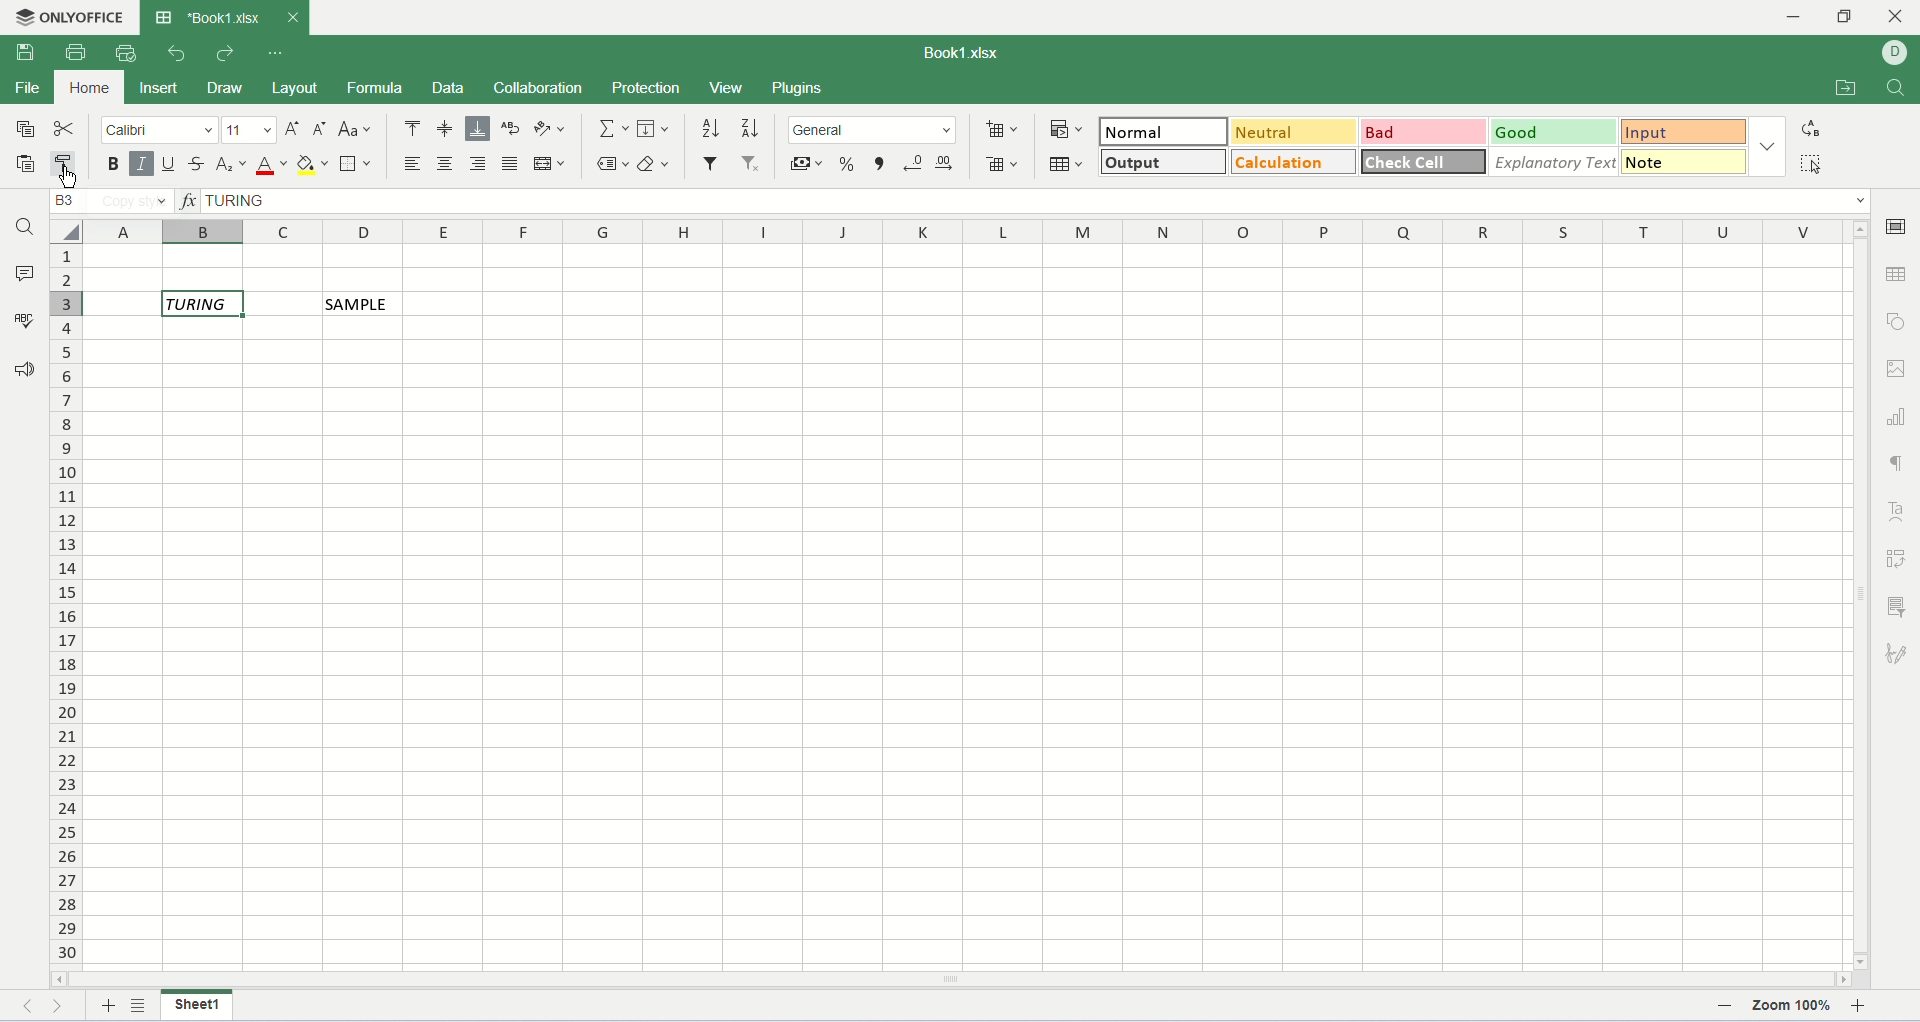 The width and height of the screenshot is (1920, 1022). I want to click on document name, so click(957, 55).